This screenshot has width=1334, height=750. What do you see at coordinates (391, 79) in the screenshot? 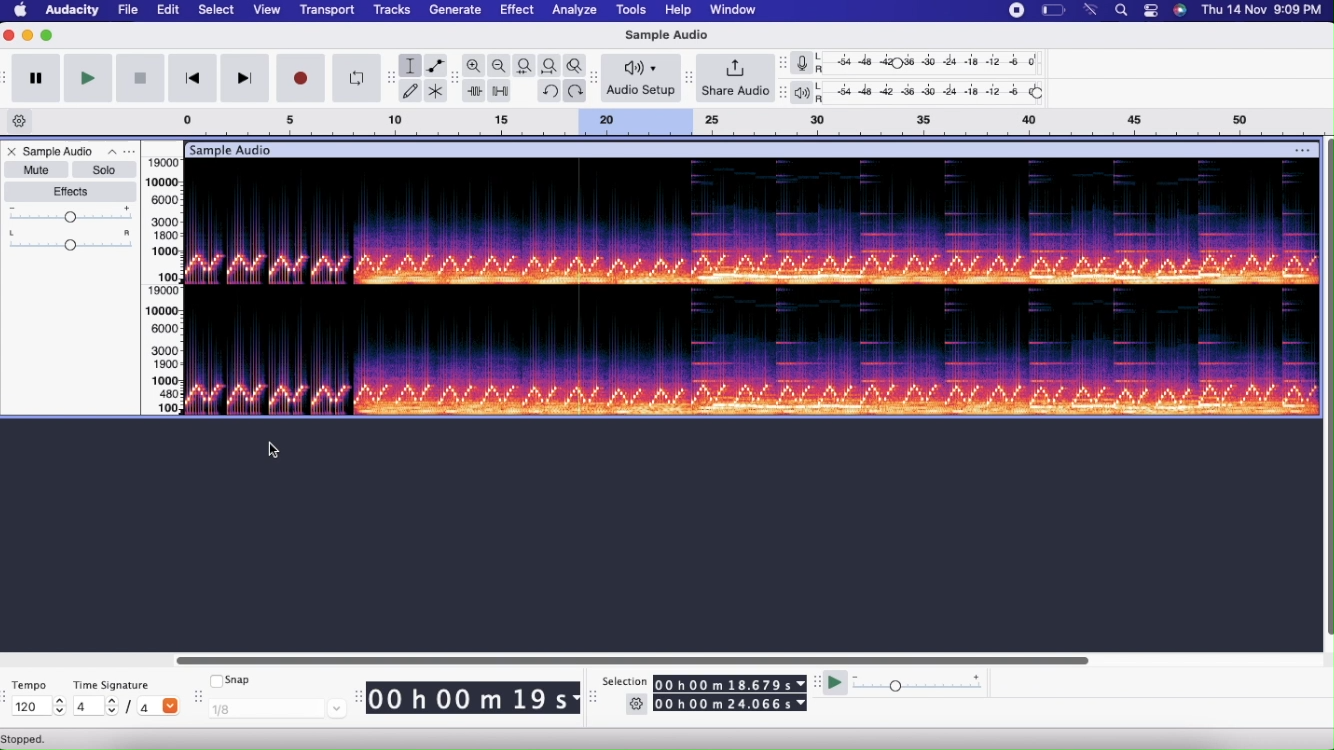
I see `move toolbar` at bounding box center [391, 79].